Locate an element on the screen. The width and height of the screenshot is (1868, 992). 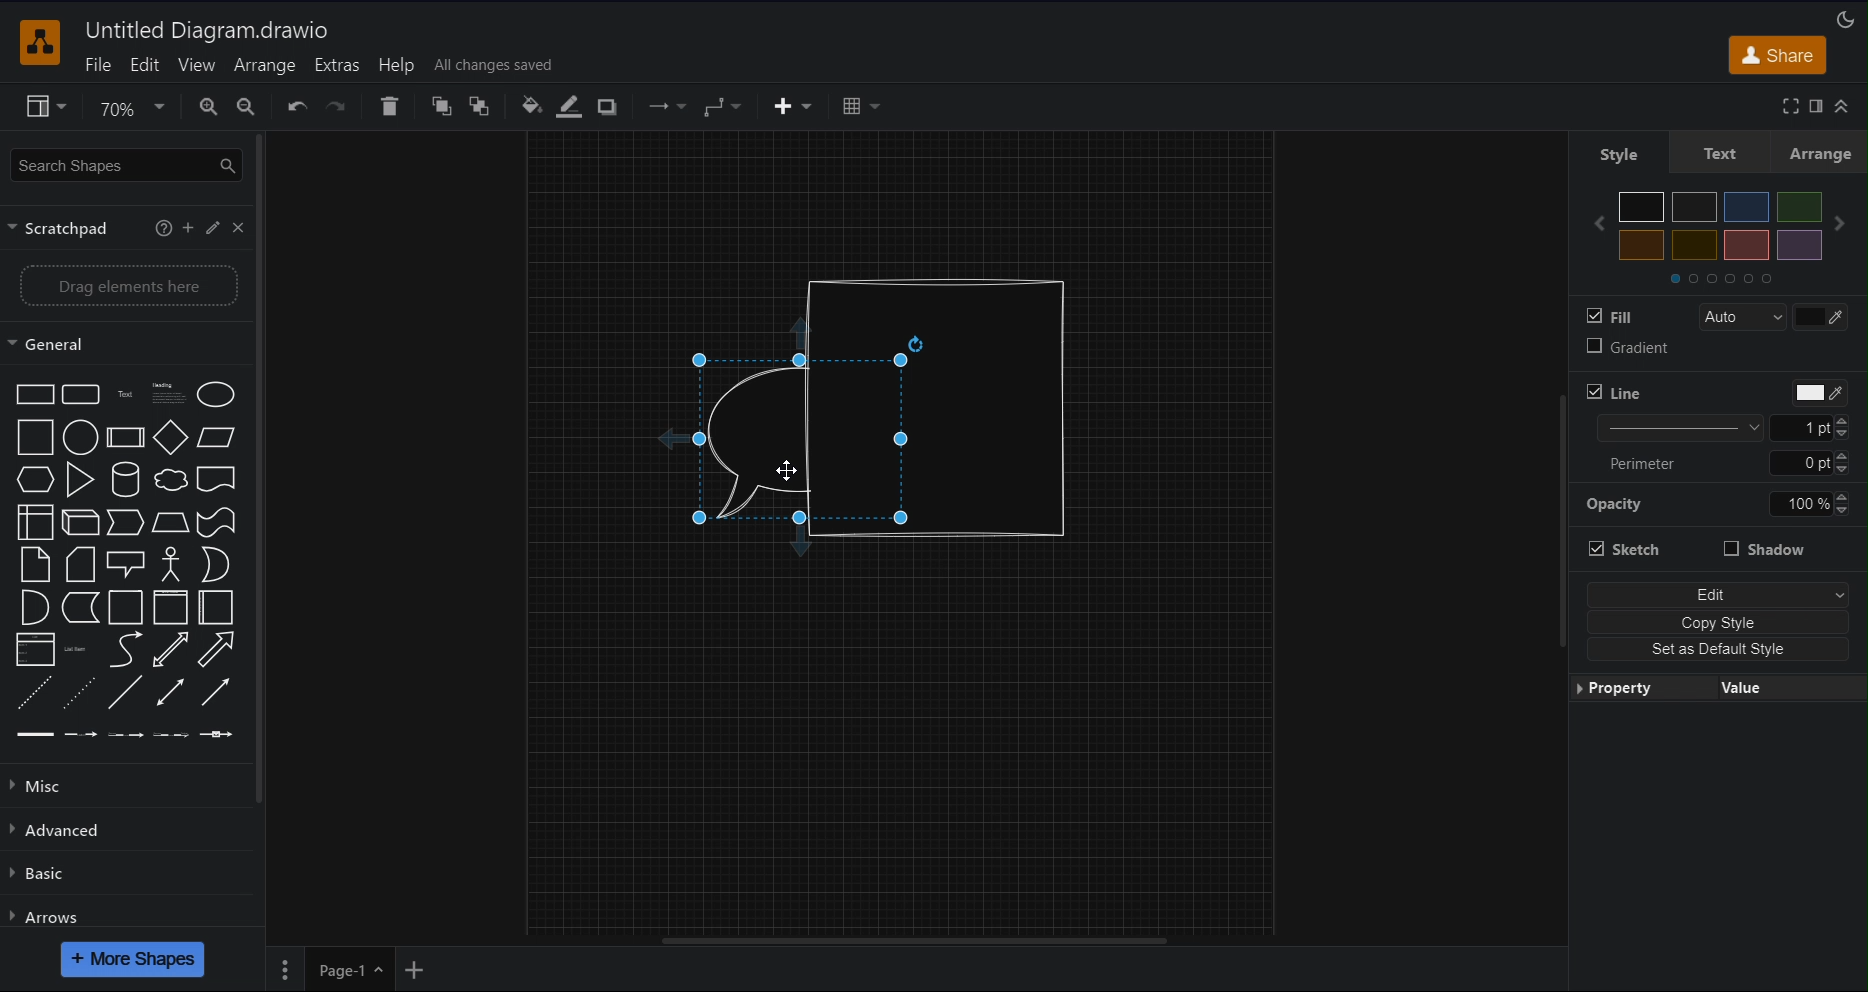
Value is located at coordinates (1792, 688).